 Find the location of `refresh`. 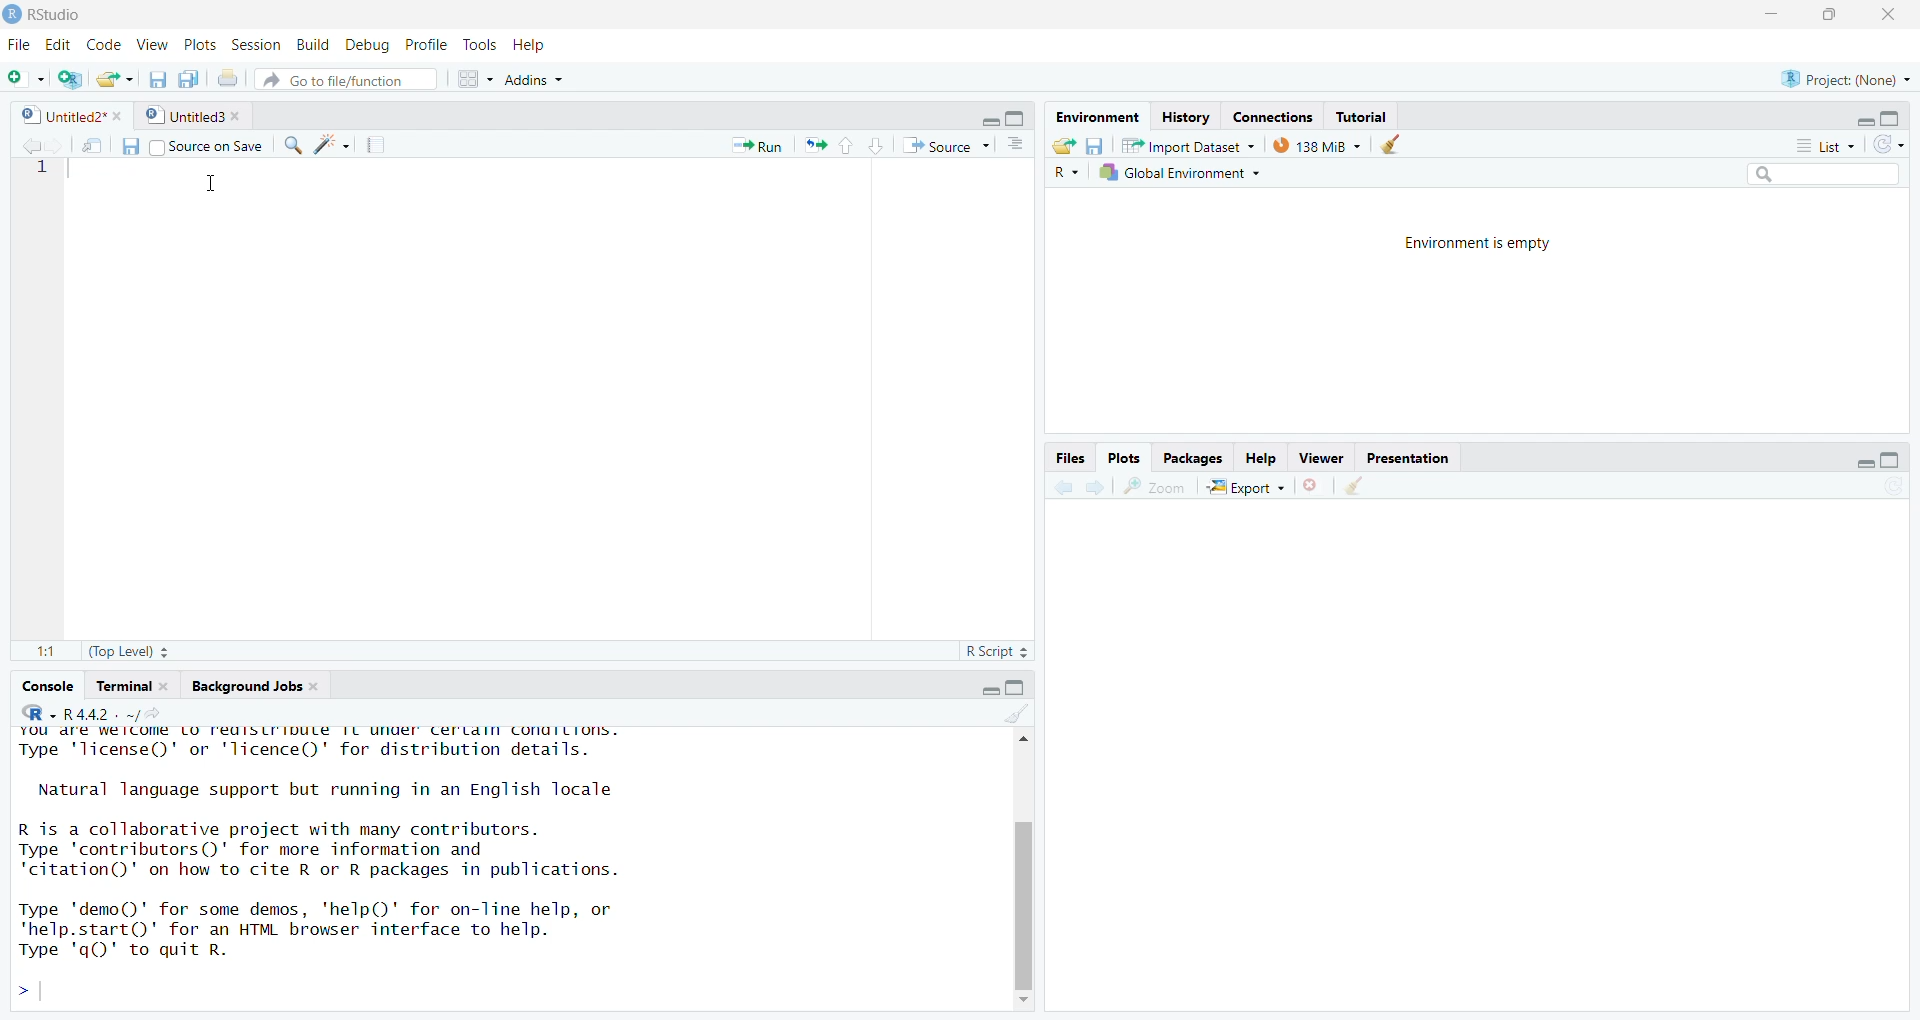

refresh is located at coordinates (1895, 143).